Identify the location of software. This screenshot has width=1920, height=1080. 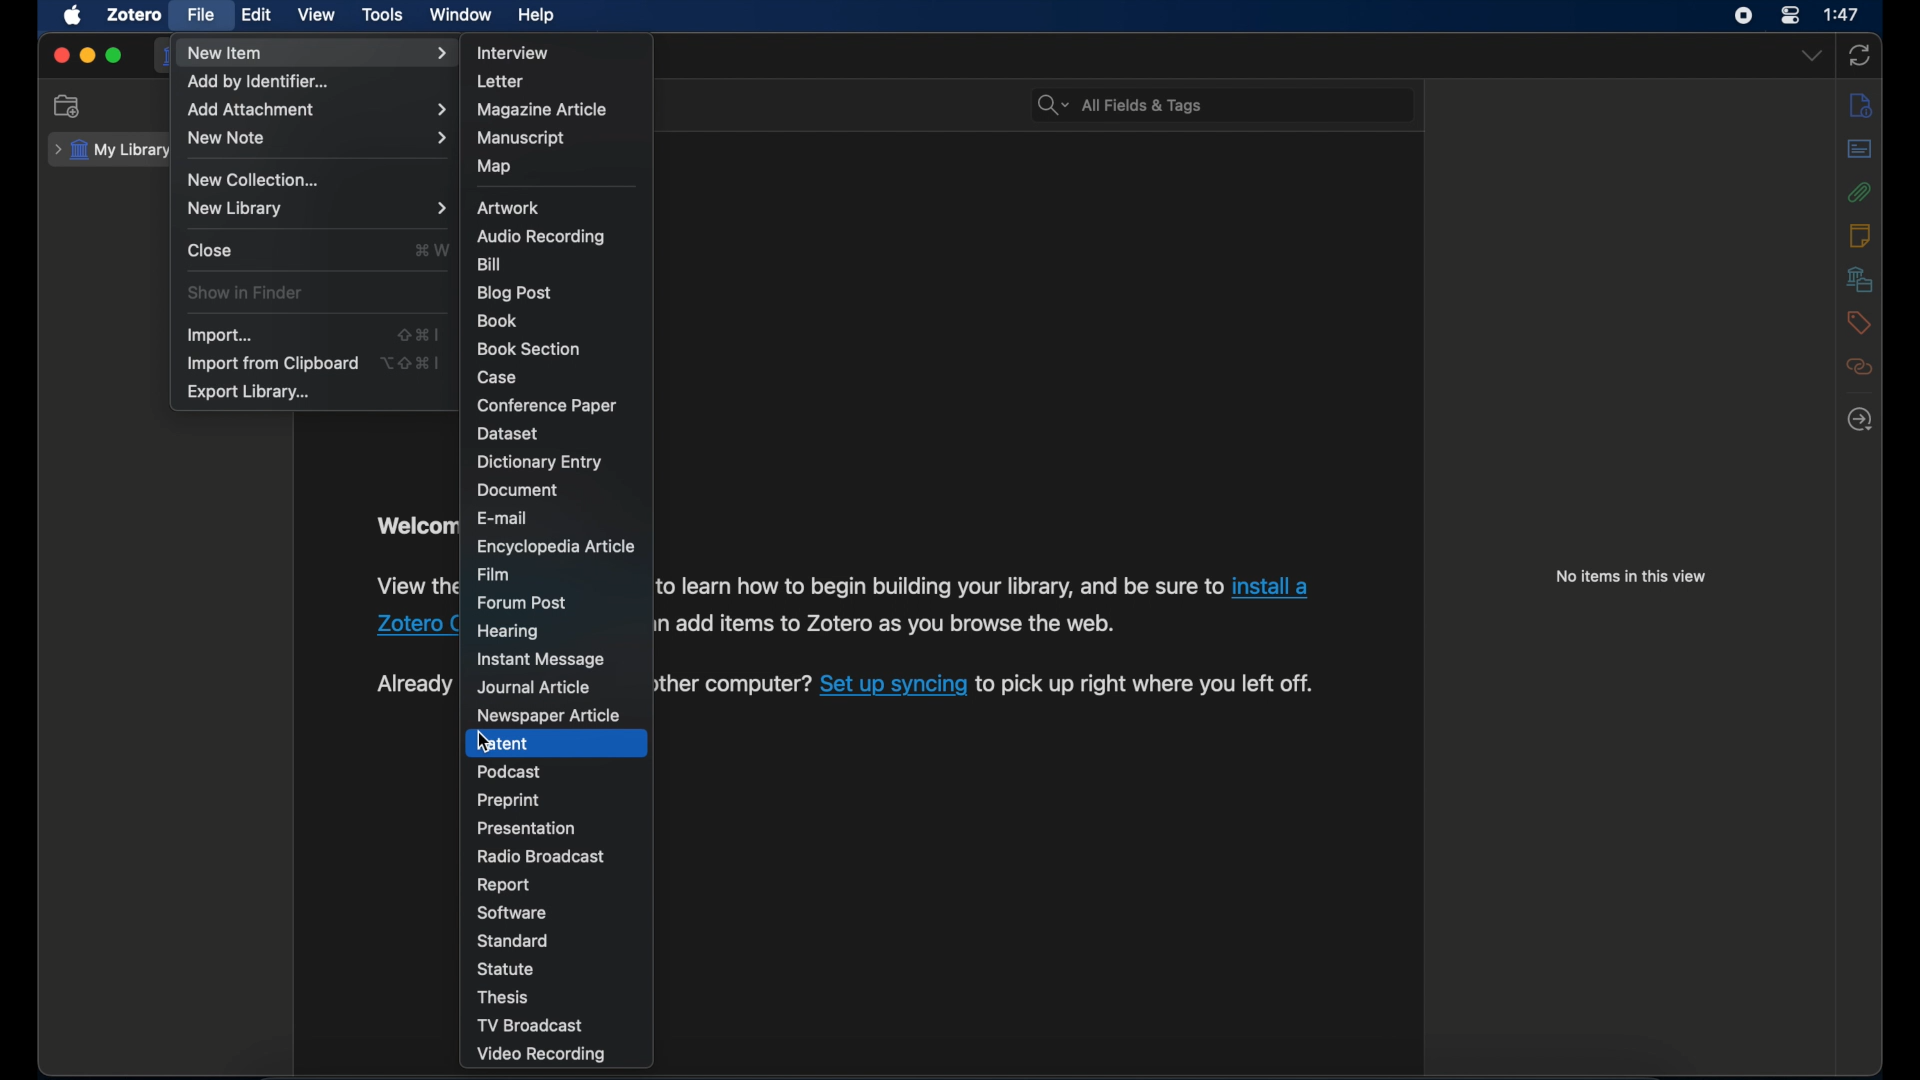
(512, 913).